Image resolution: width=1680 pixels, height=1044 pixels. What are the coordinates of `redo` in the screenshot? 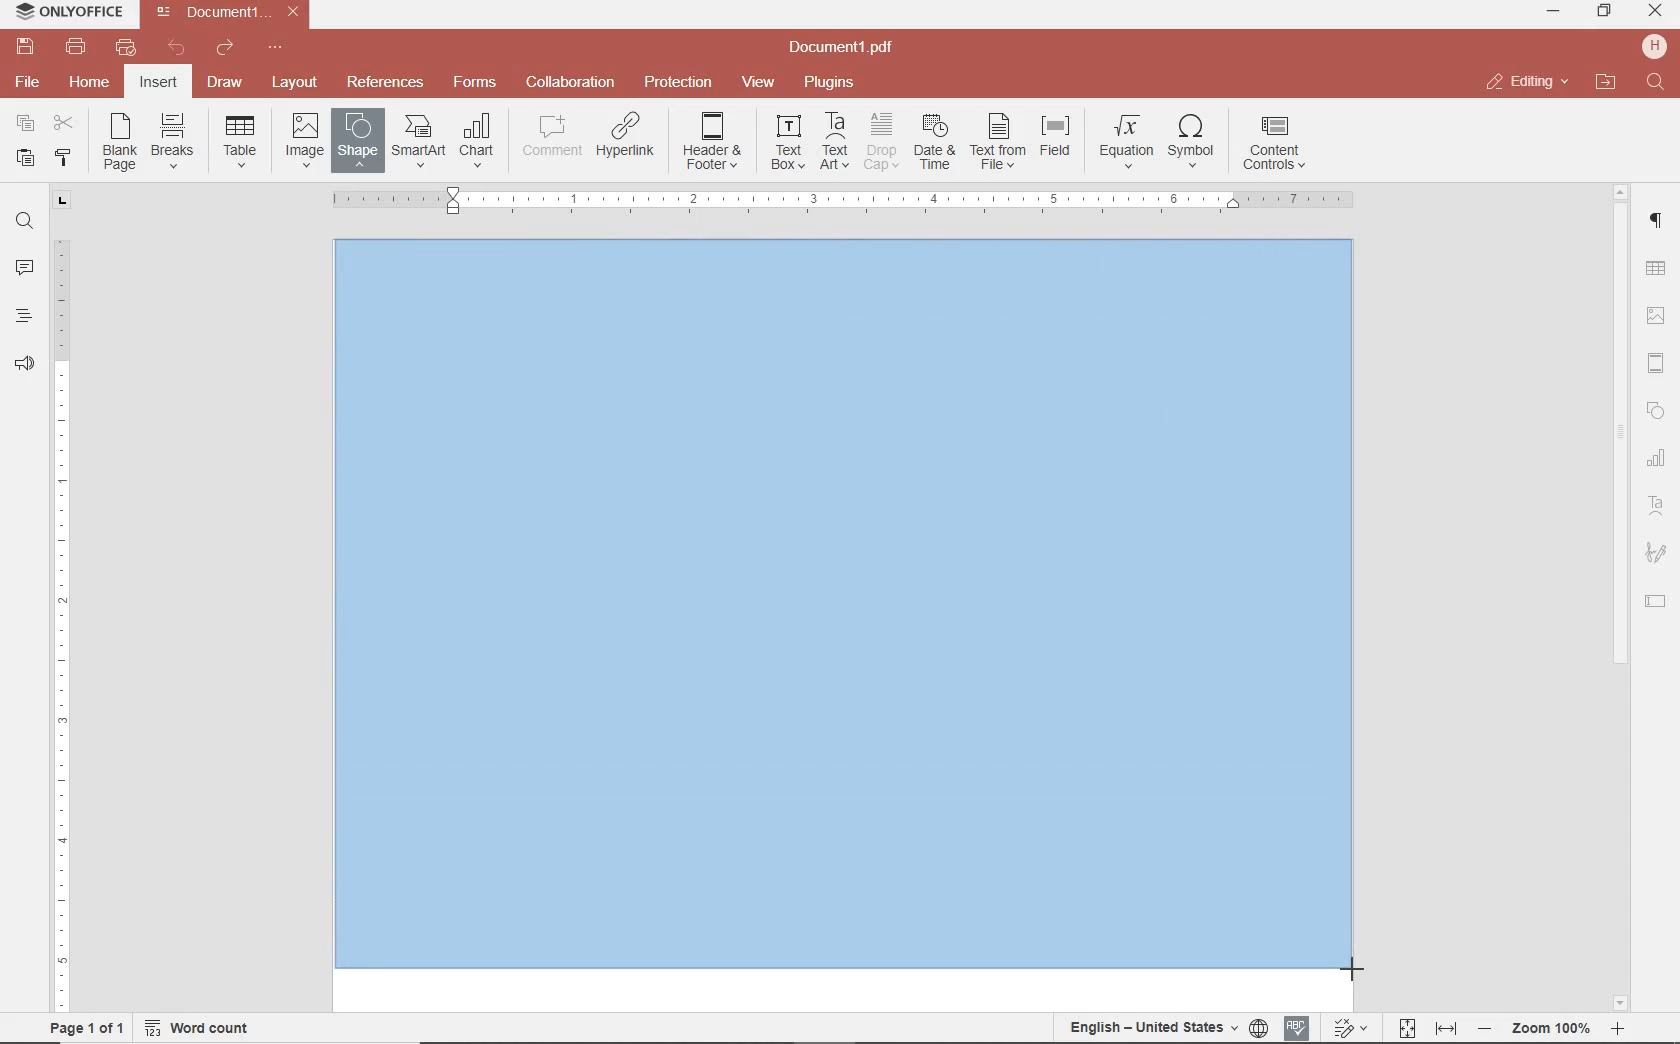 It's located at (223, 51).